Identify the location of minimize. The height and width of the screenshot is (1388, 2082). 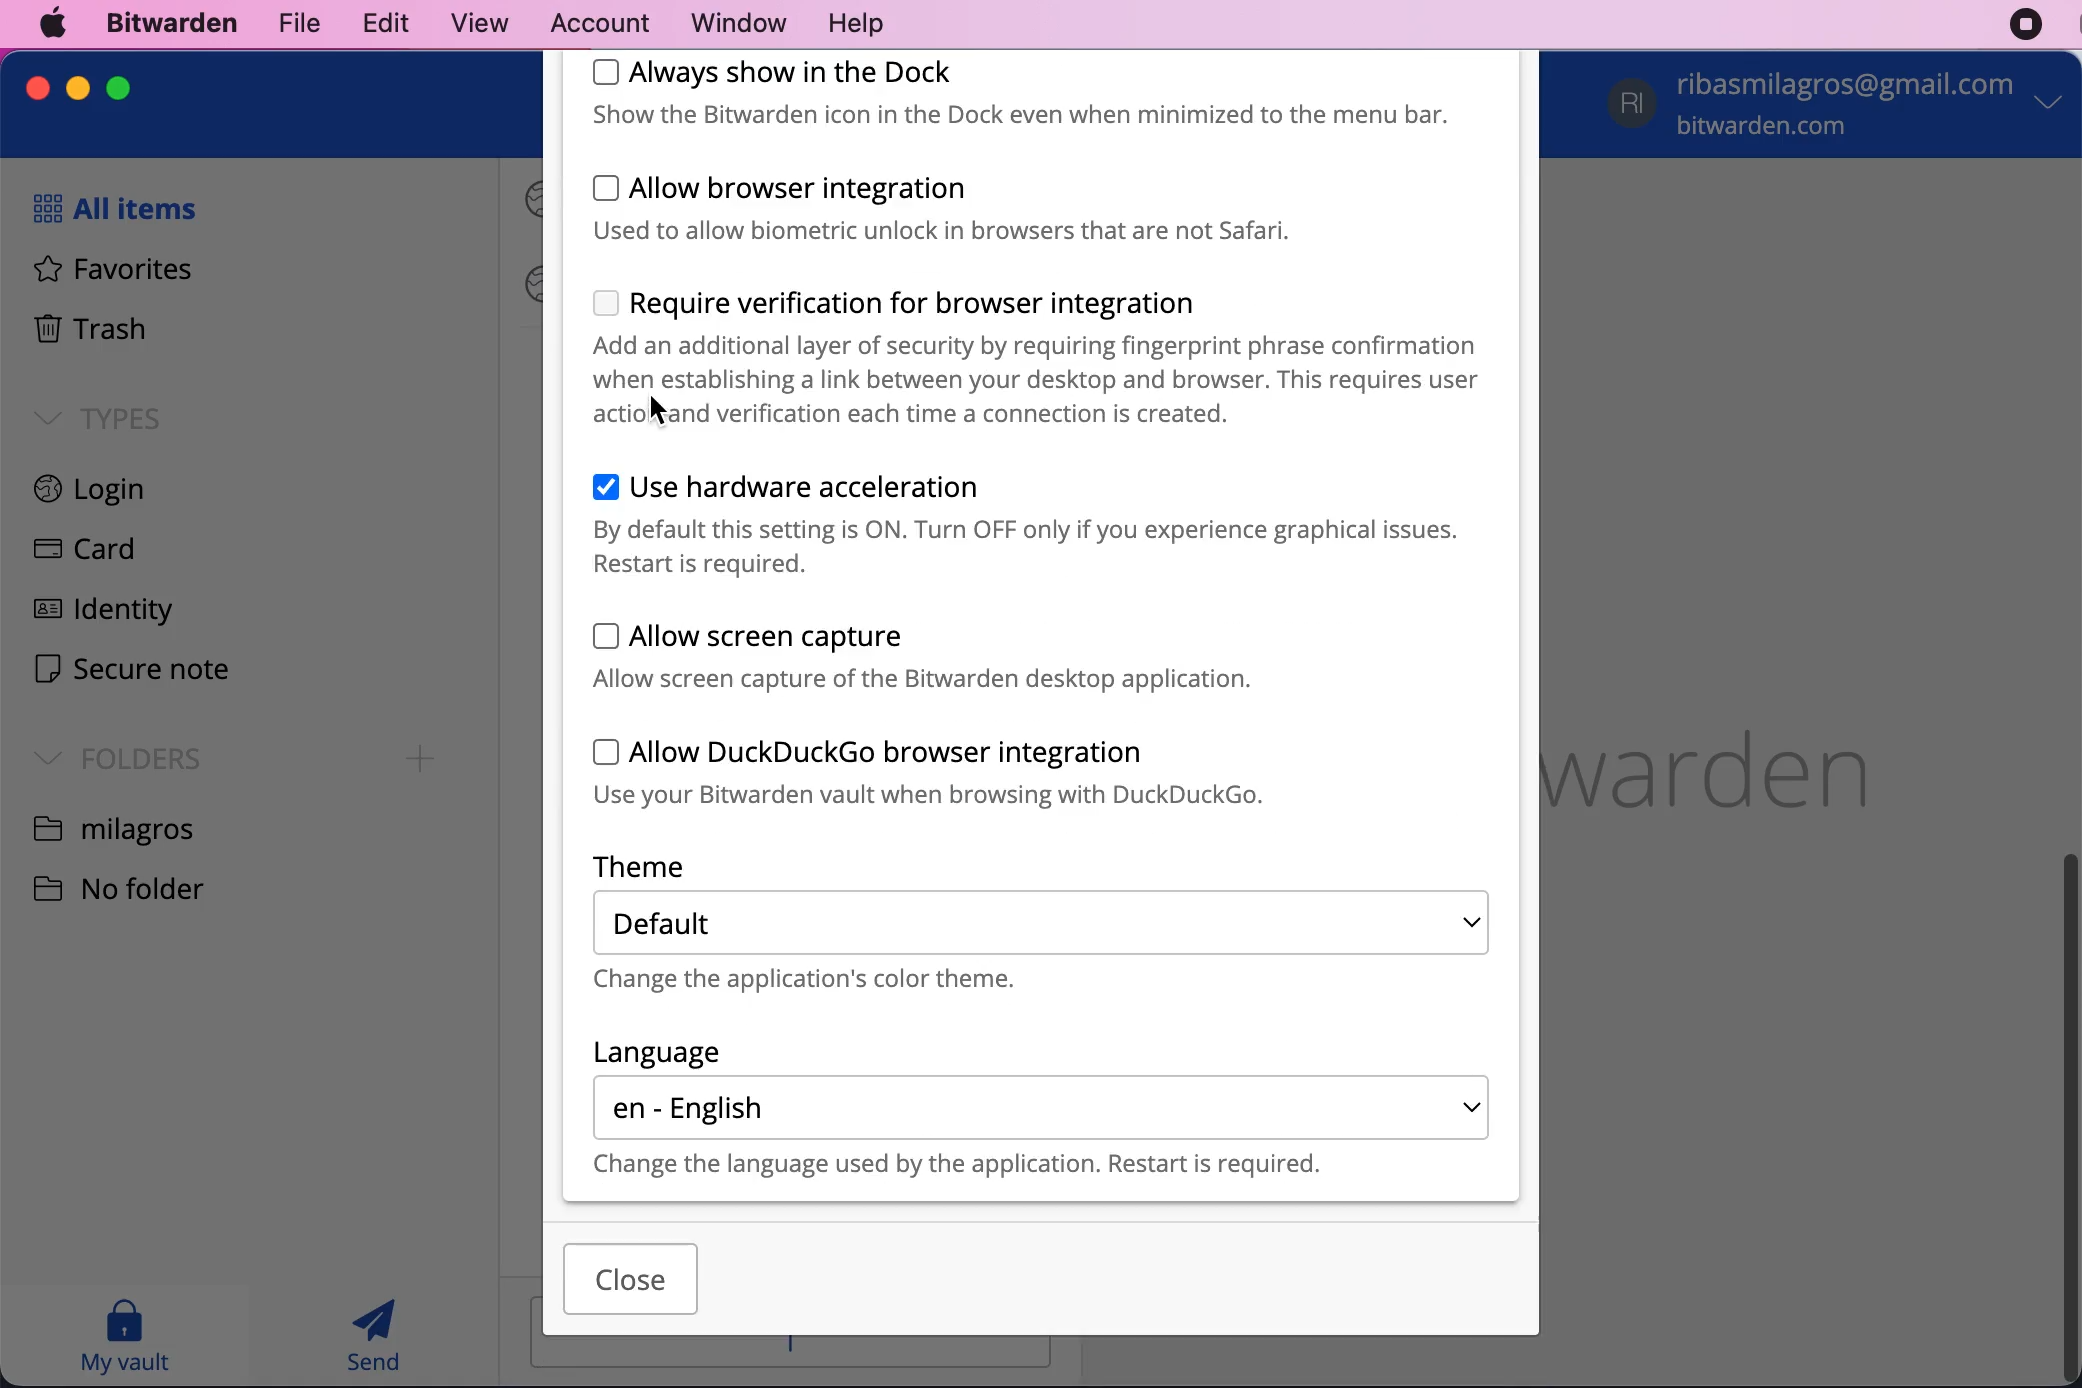
(78, 88).